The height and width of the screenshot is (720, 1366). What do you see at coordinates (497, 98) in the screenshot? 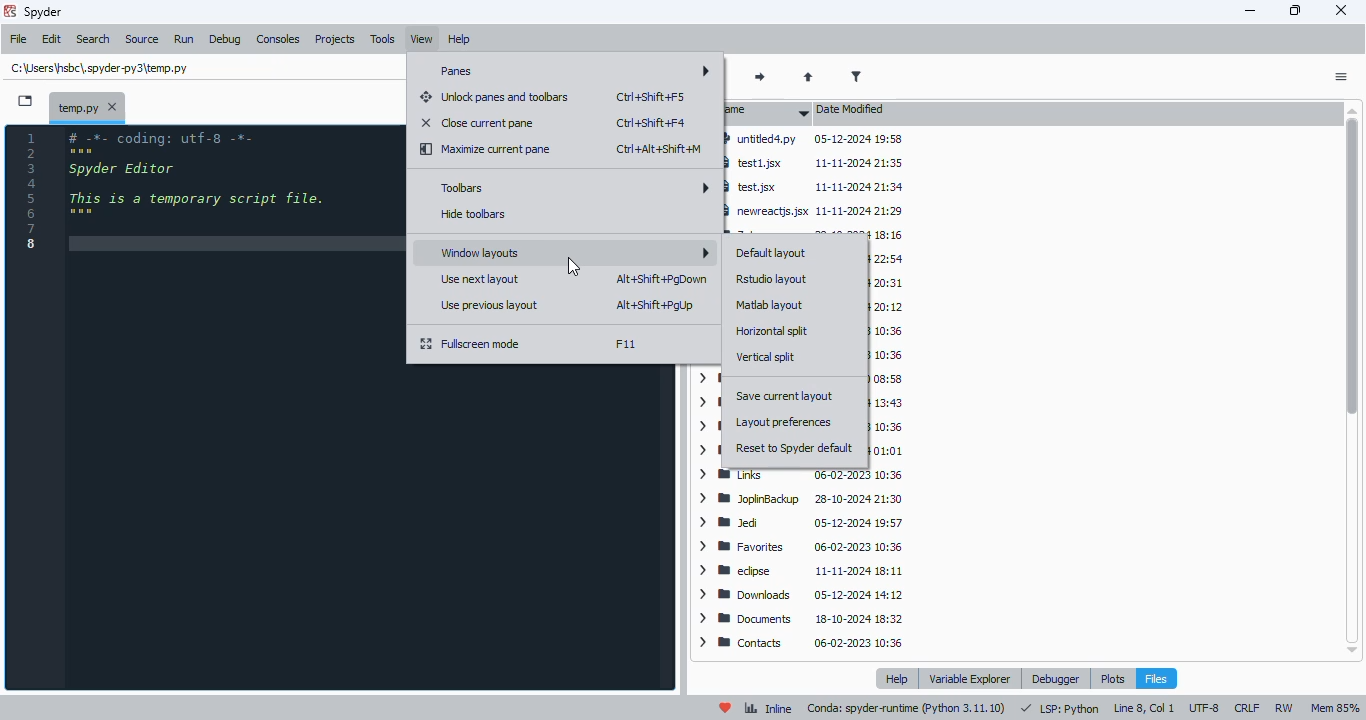
I see `unlock panes and toolbars` at bounding box center [497, 98].